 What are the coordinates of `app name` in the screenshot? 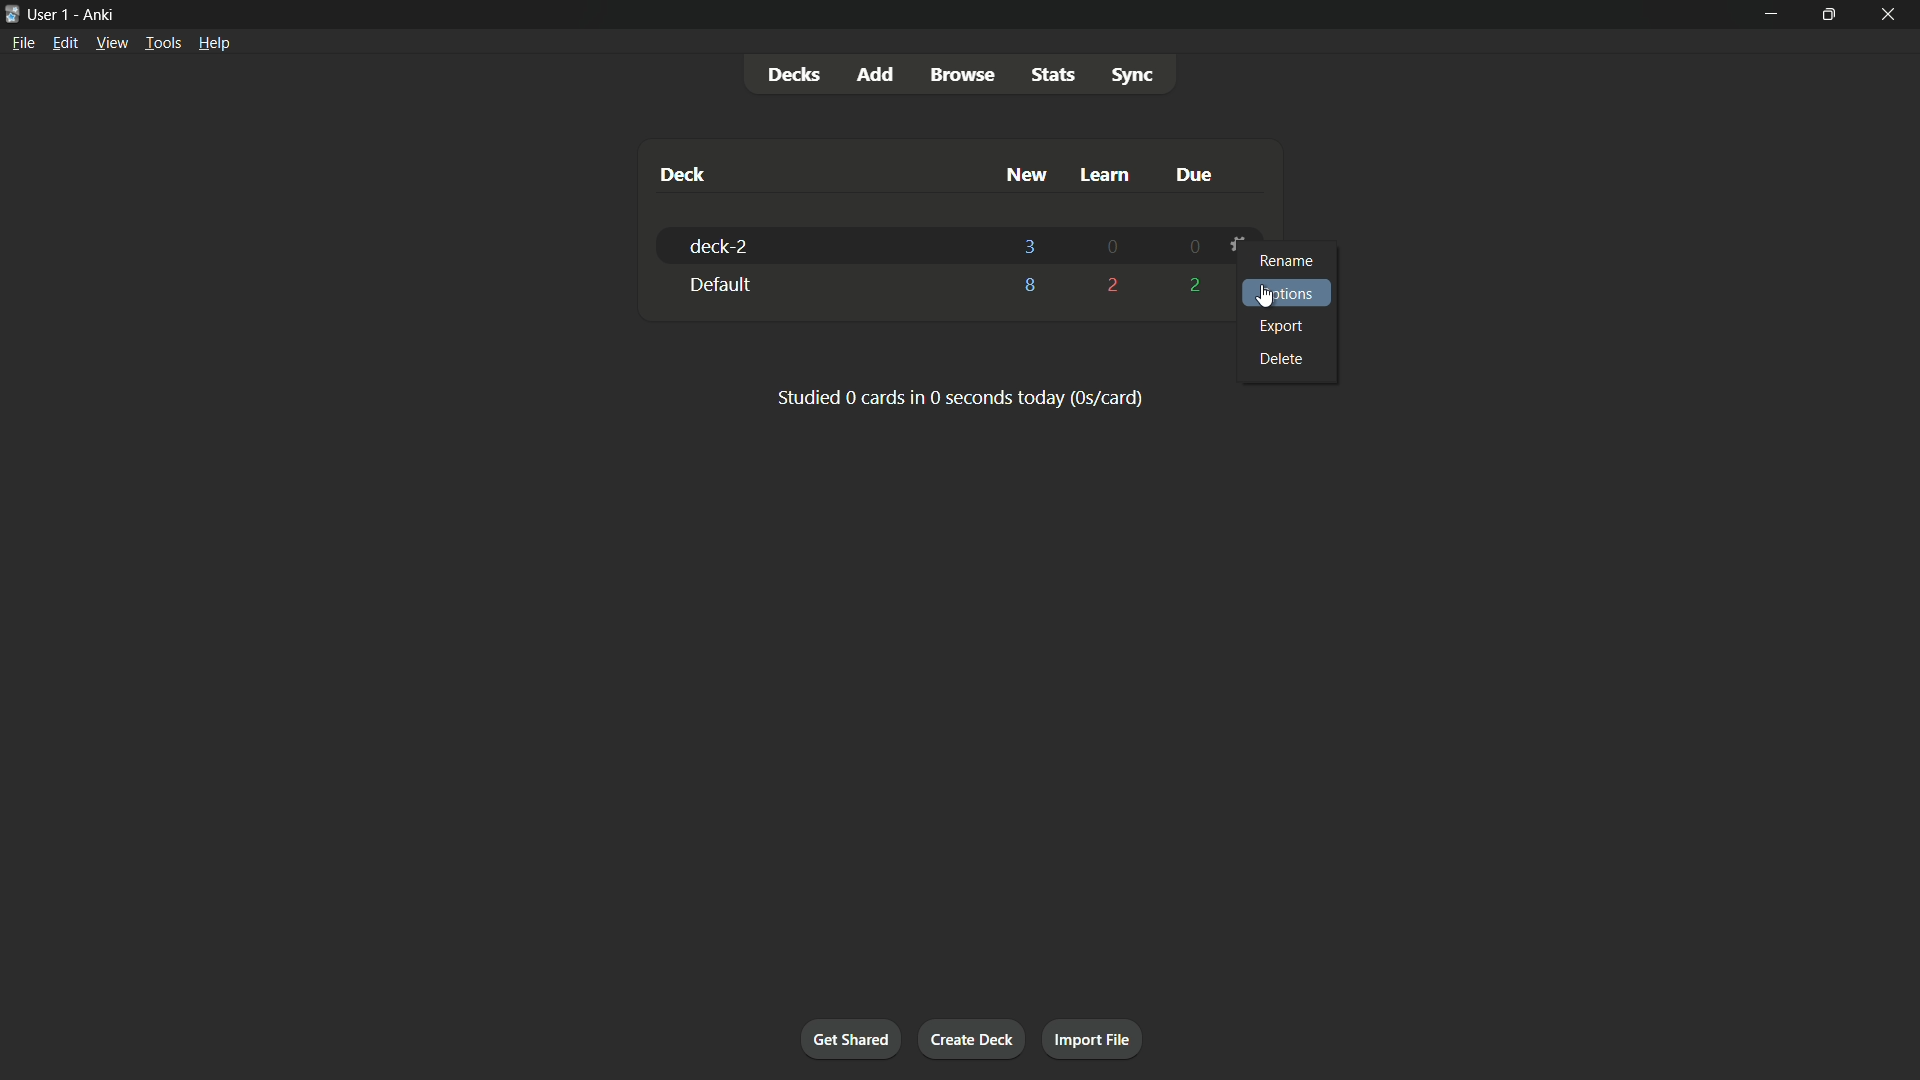 It's located at (97, 15).